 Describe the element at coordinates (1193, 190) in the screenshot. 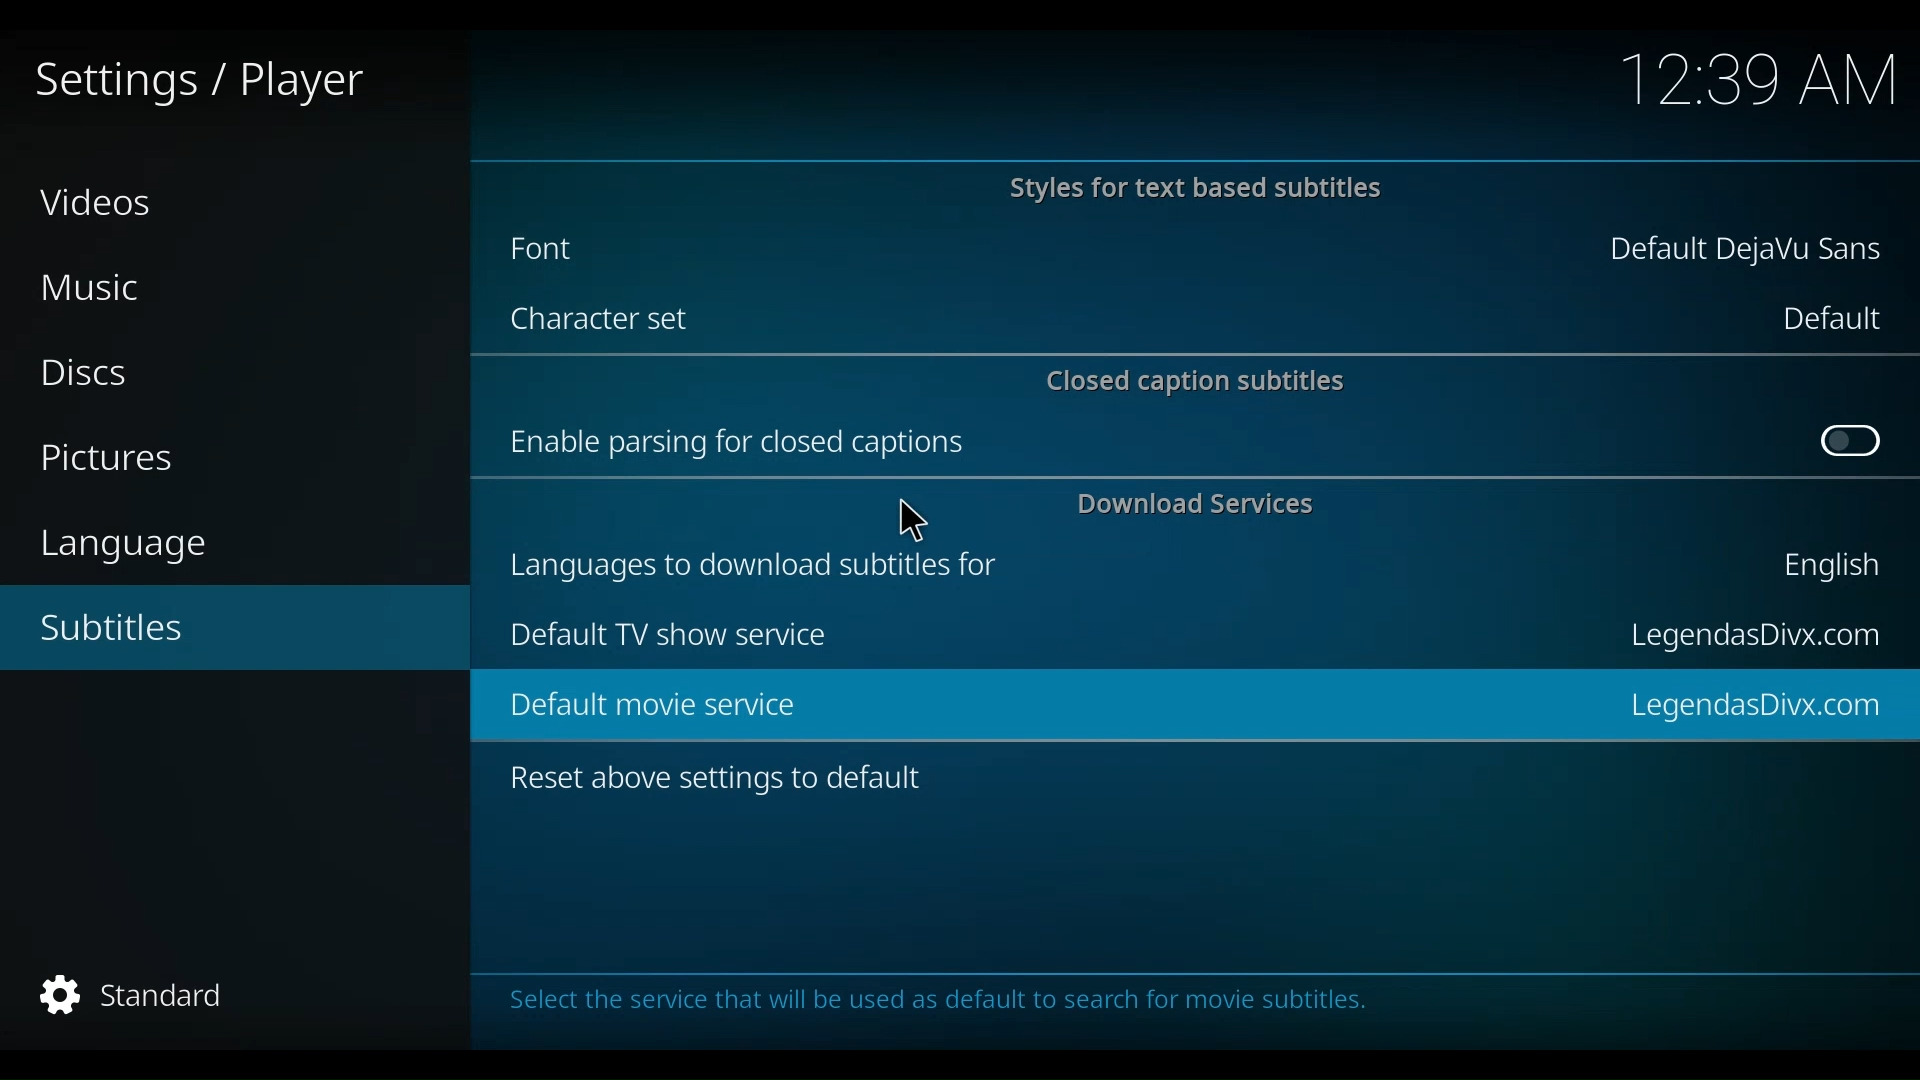

I see `Styles for text based subtitles` at that location.